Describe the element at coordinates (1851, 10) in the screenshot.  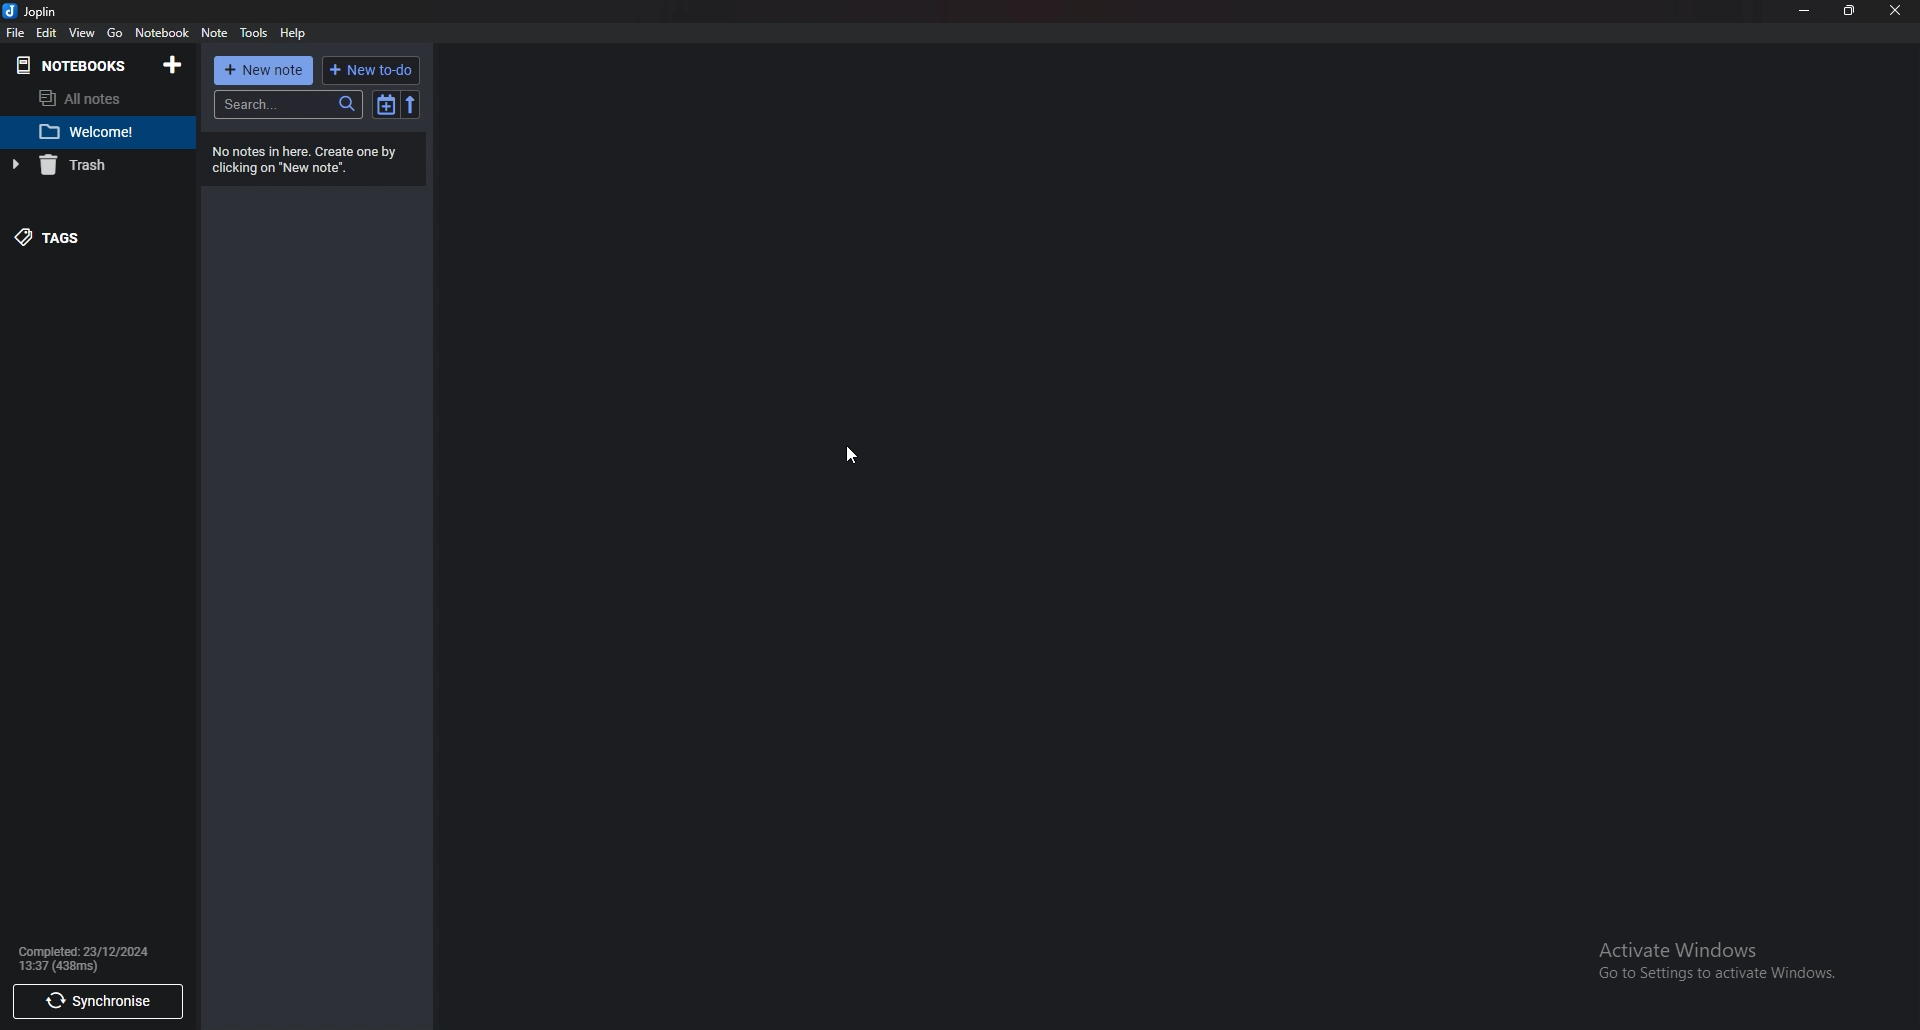
I see `resize` at that location.